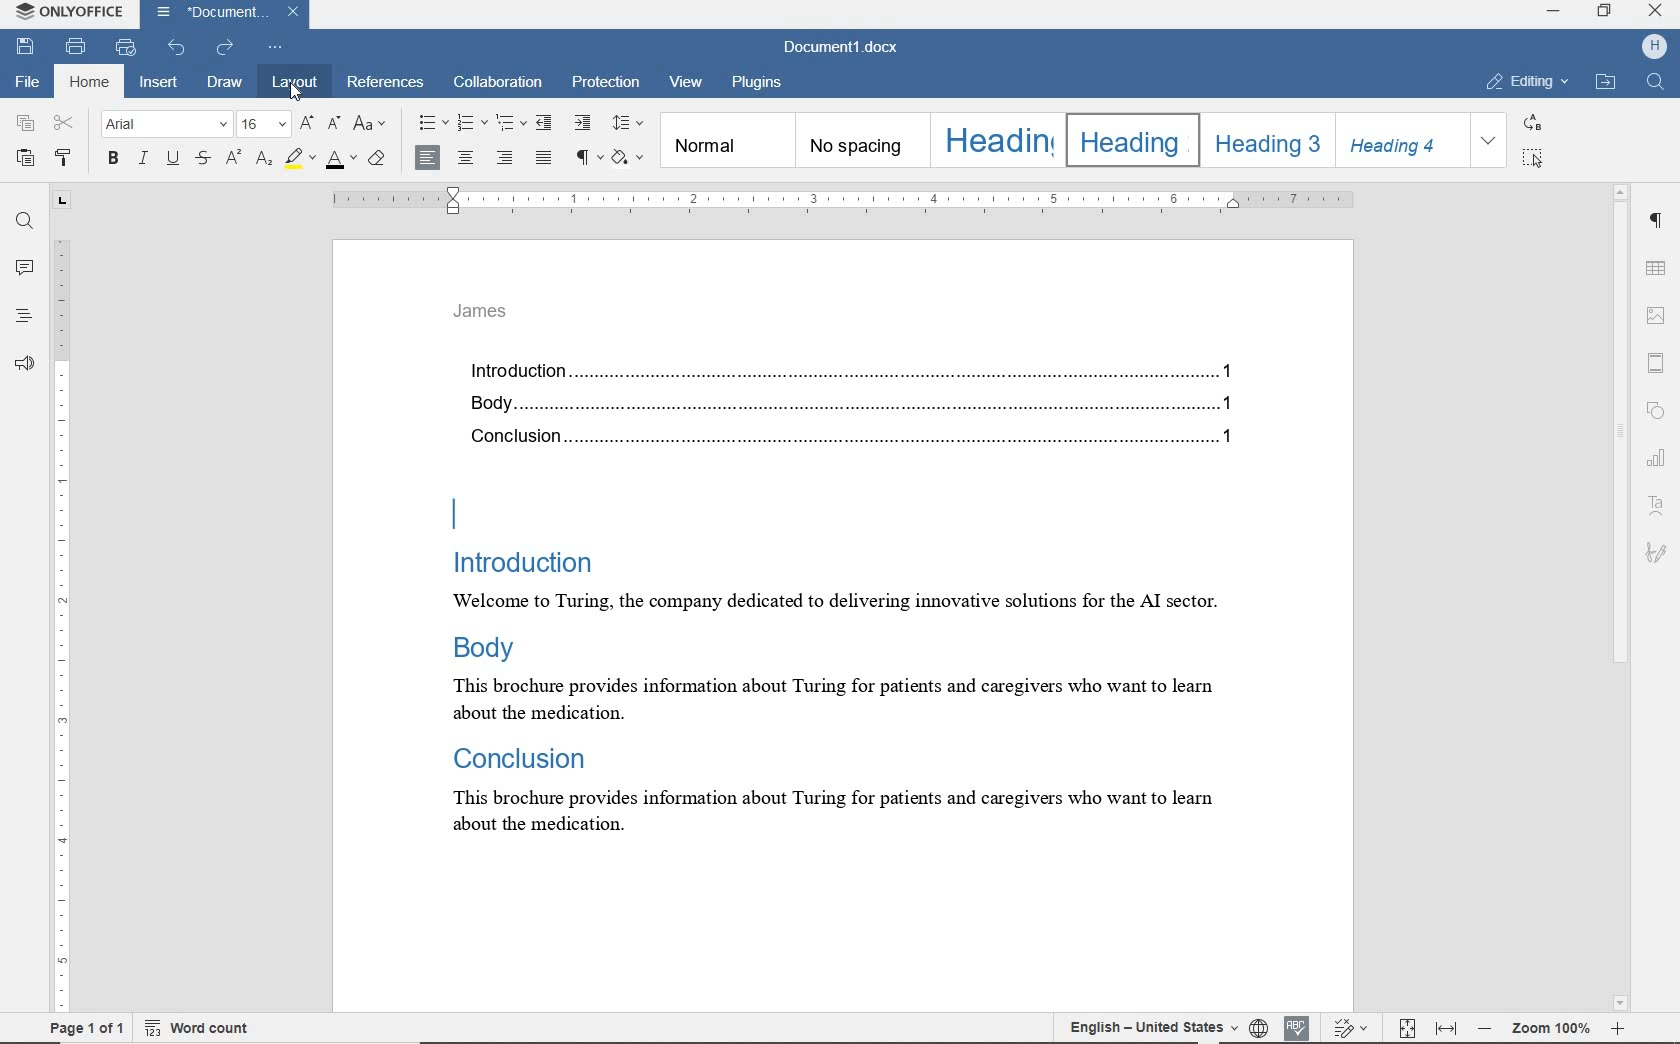 Image resolution: width=1680 pixels, height=1044 pixels. I want to click on view, so click(686, 82).